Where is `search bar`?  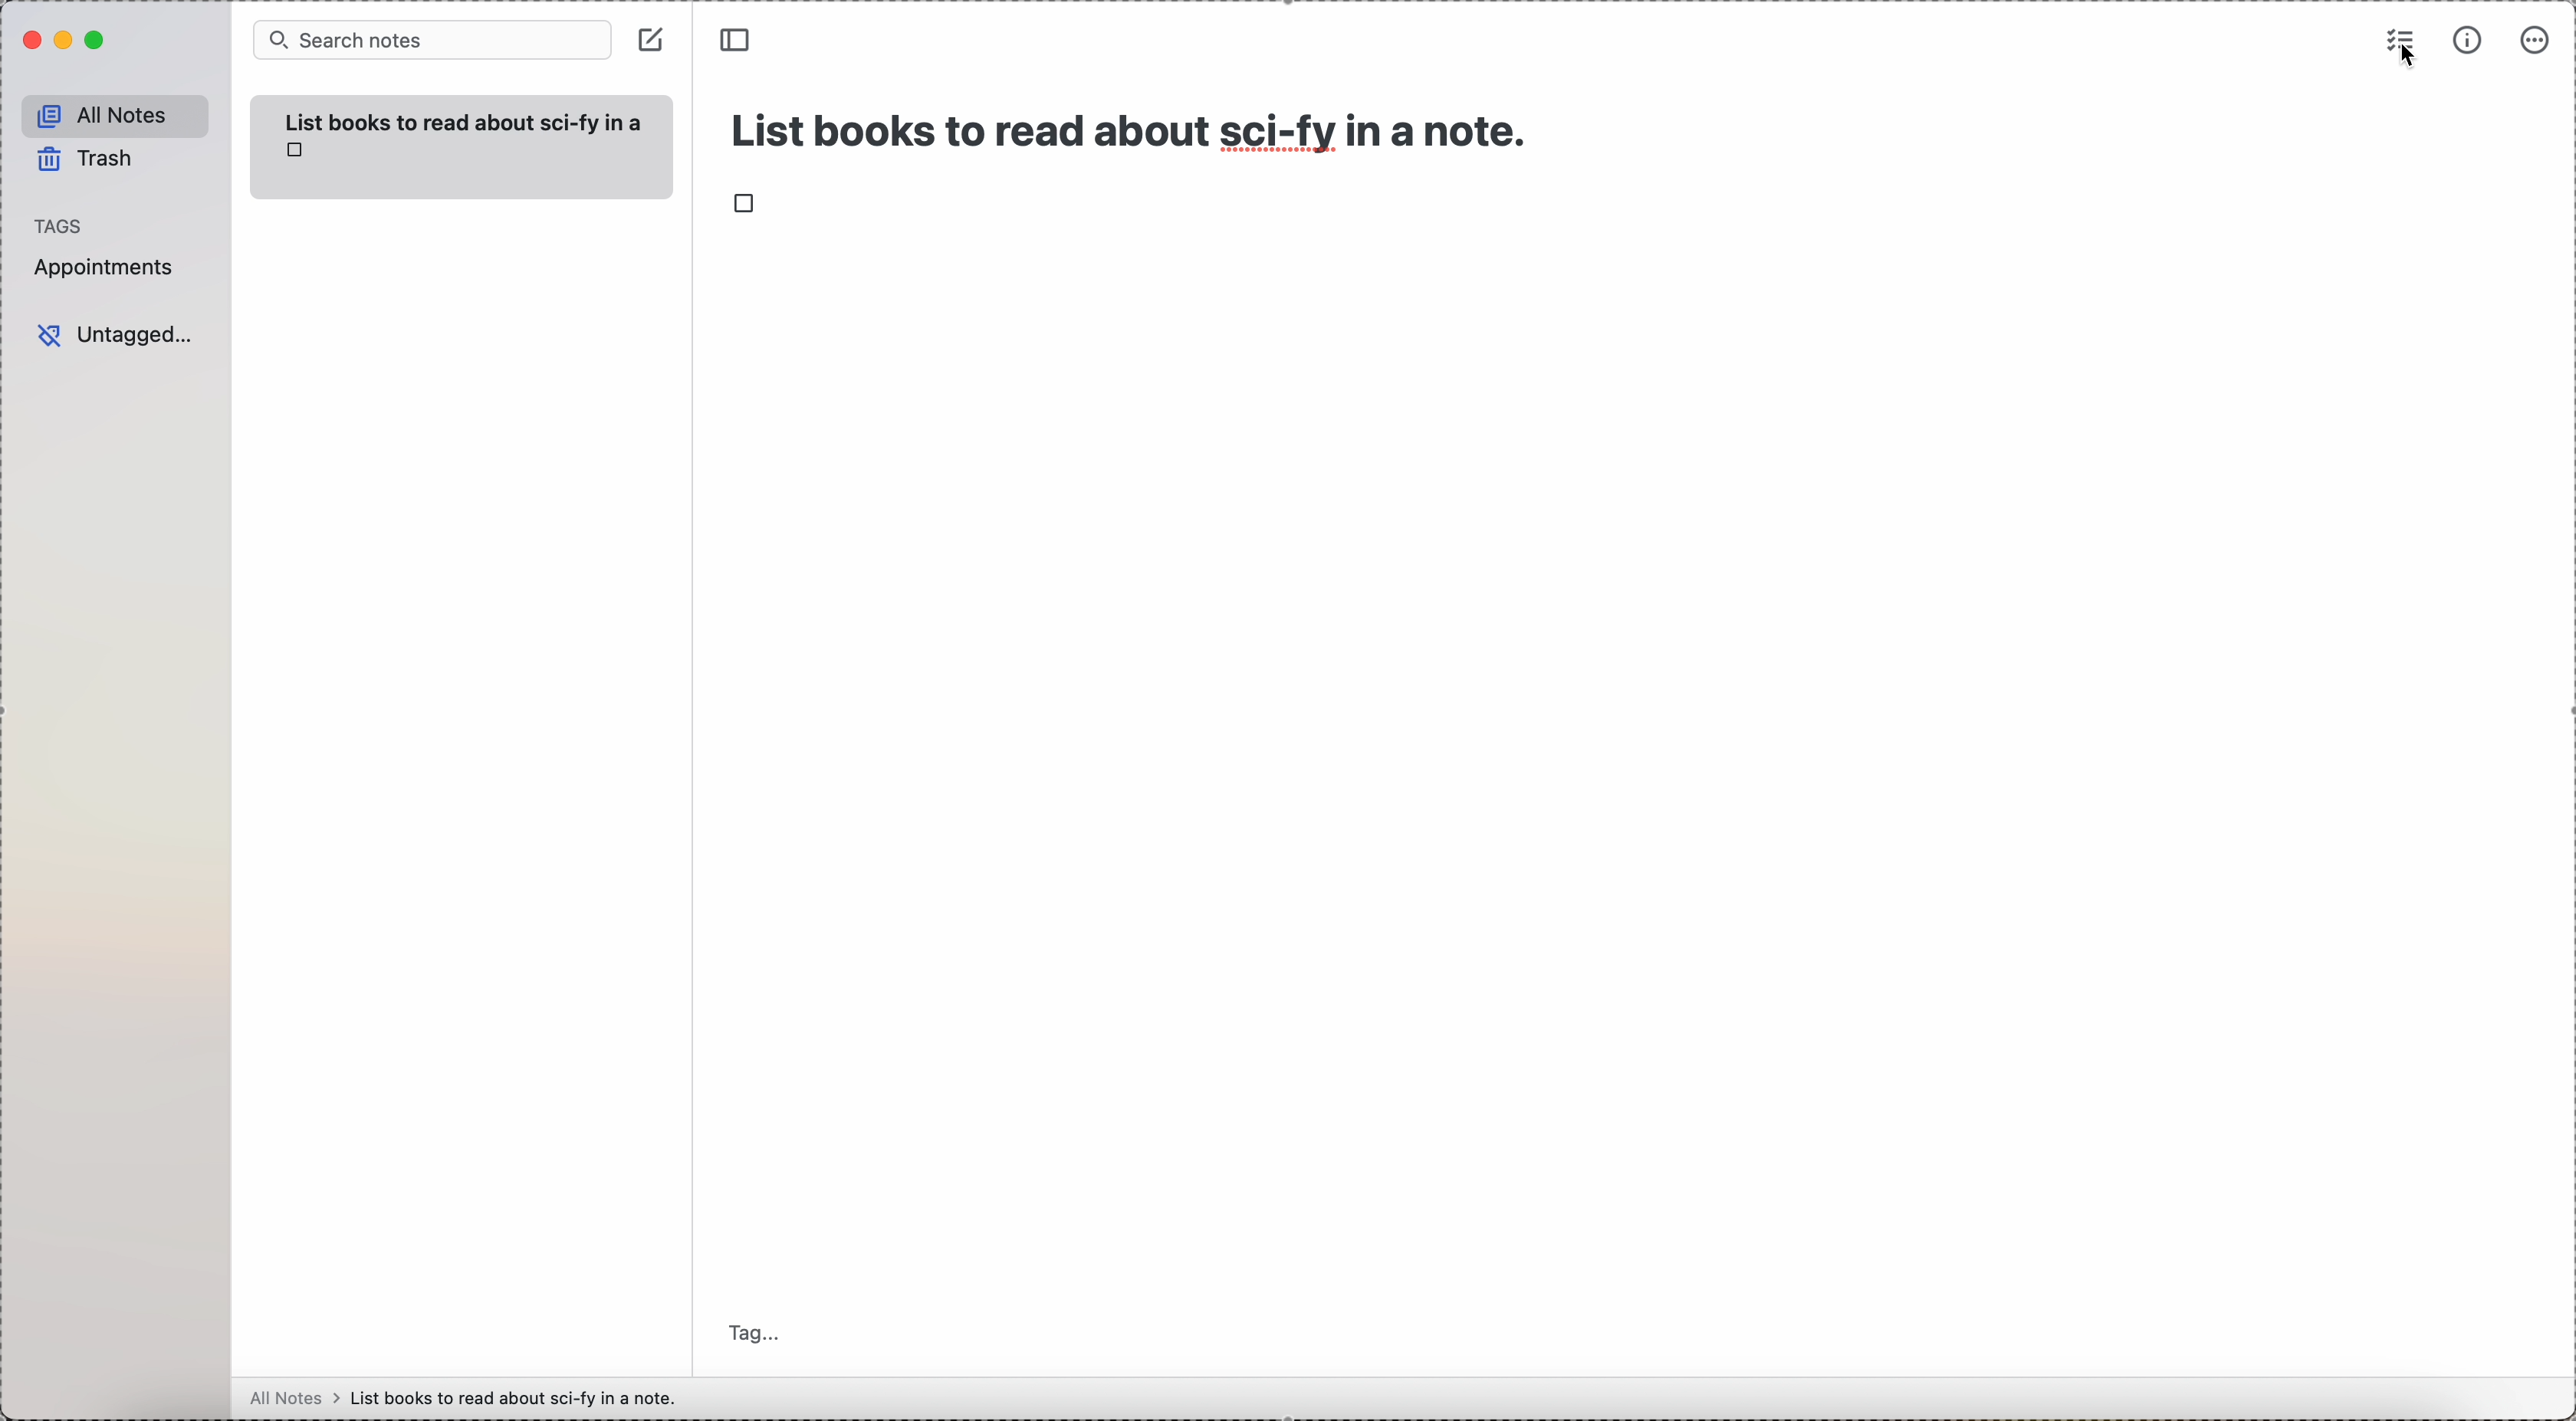
search bar is located at coordinates (430, 41).